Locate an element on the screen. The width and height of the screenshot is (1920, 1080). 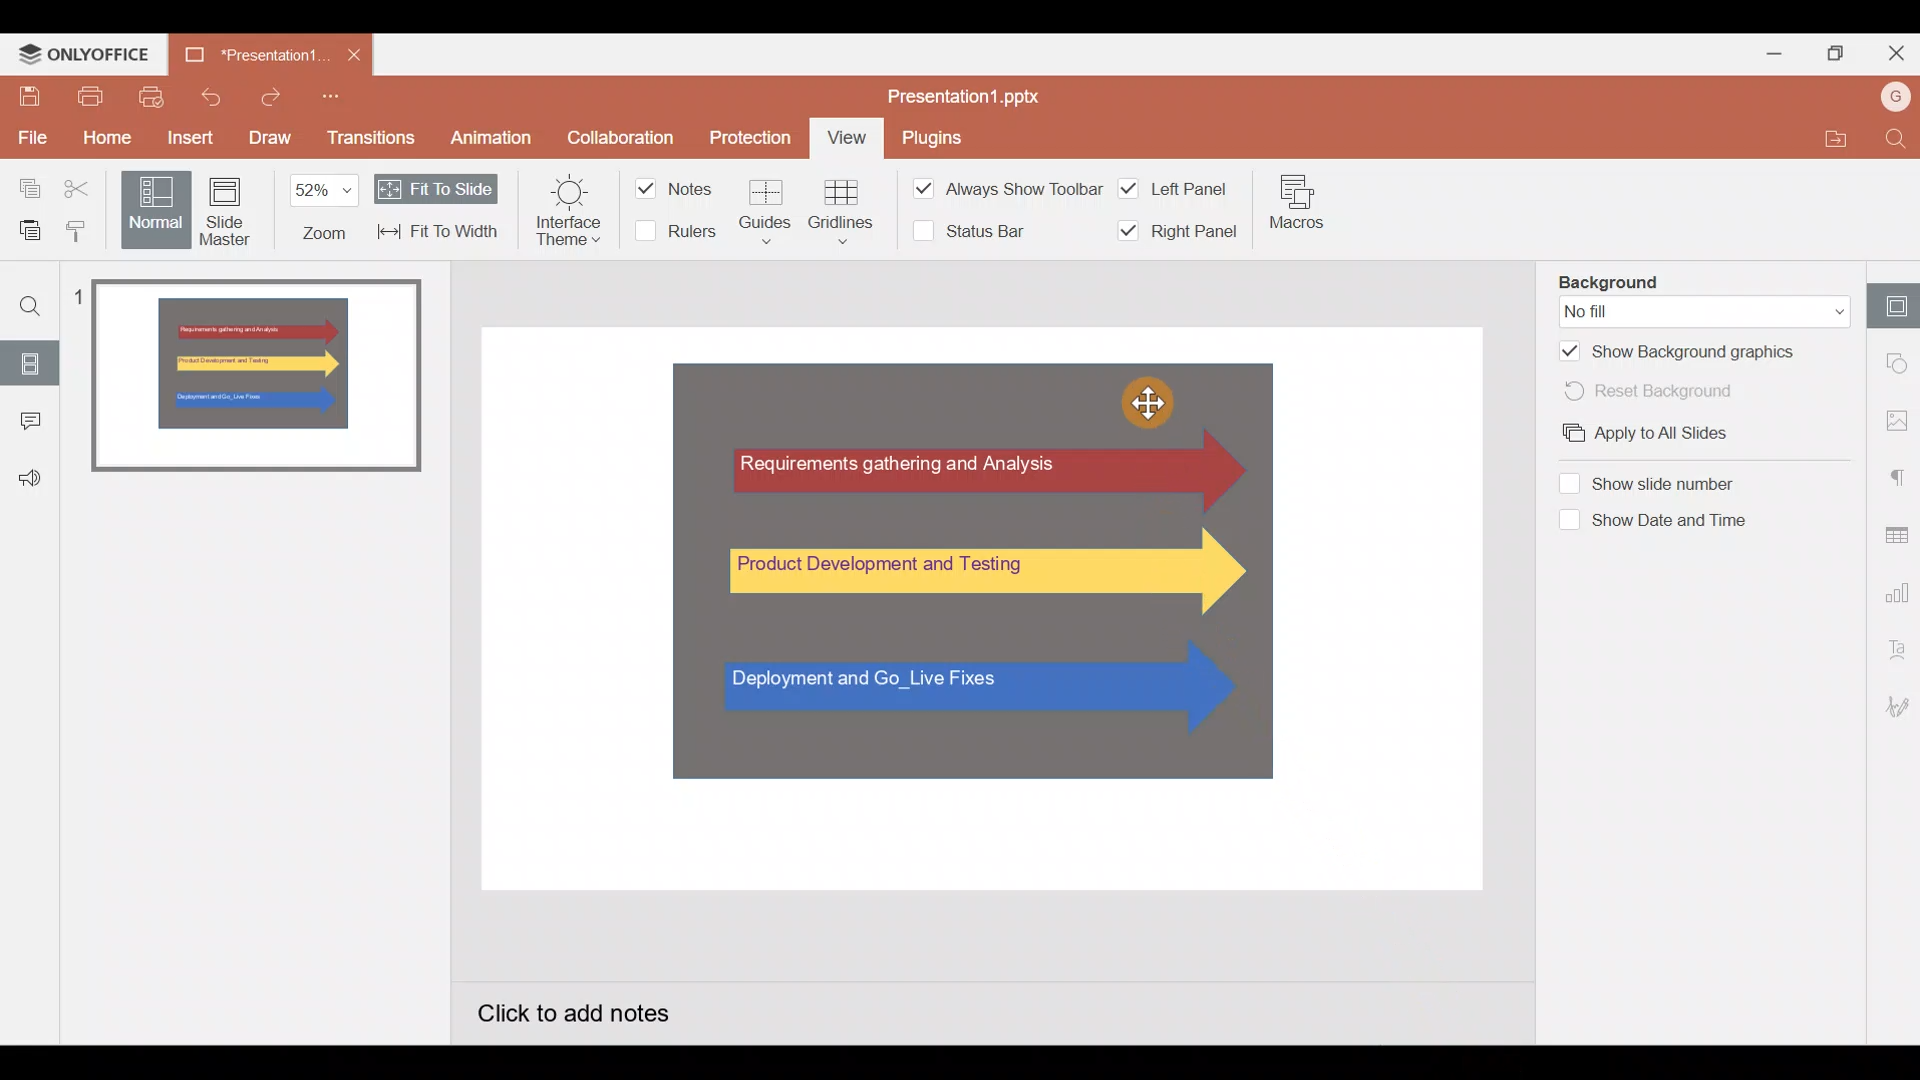
Insert is located at coordinates (185, 135).